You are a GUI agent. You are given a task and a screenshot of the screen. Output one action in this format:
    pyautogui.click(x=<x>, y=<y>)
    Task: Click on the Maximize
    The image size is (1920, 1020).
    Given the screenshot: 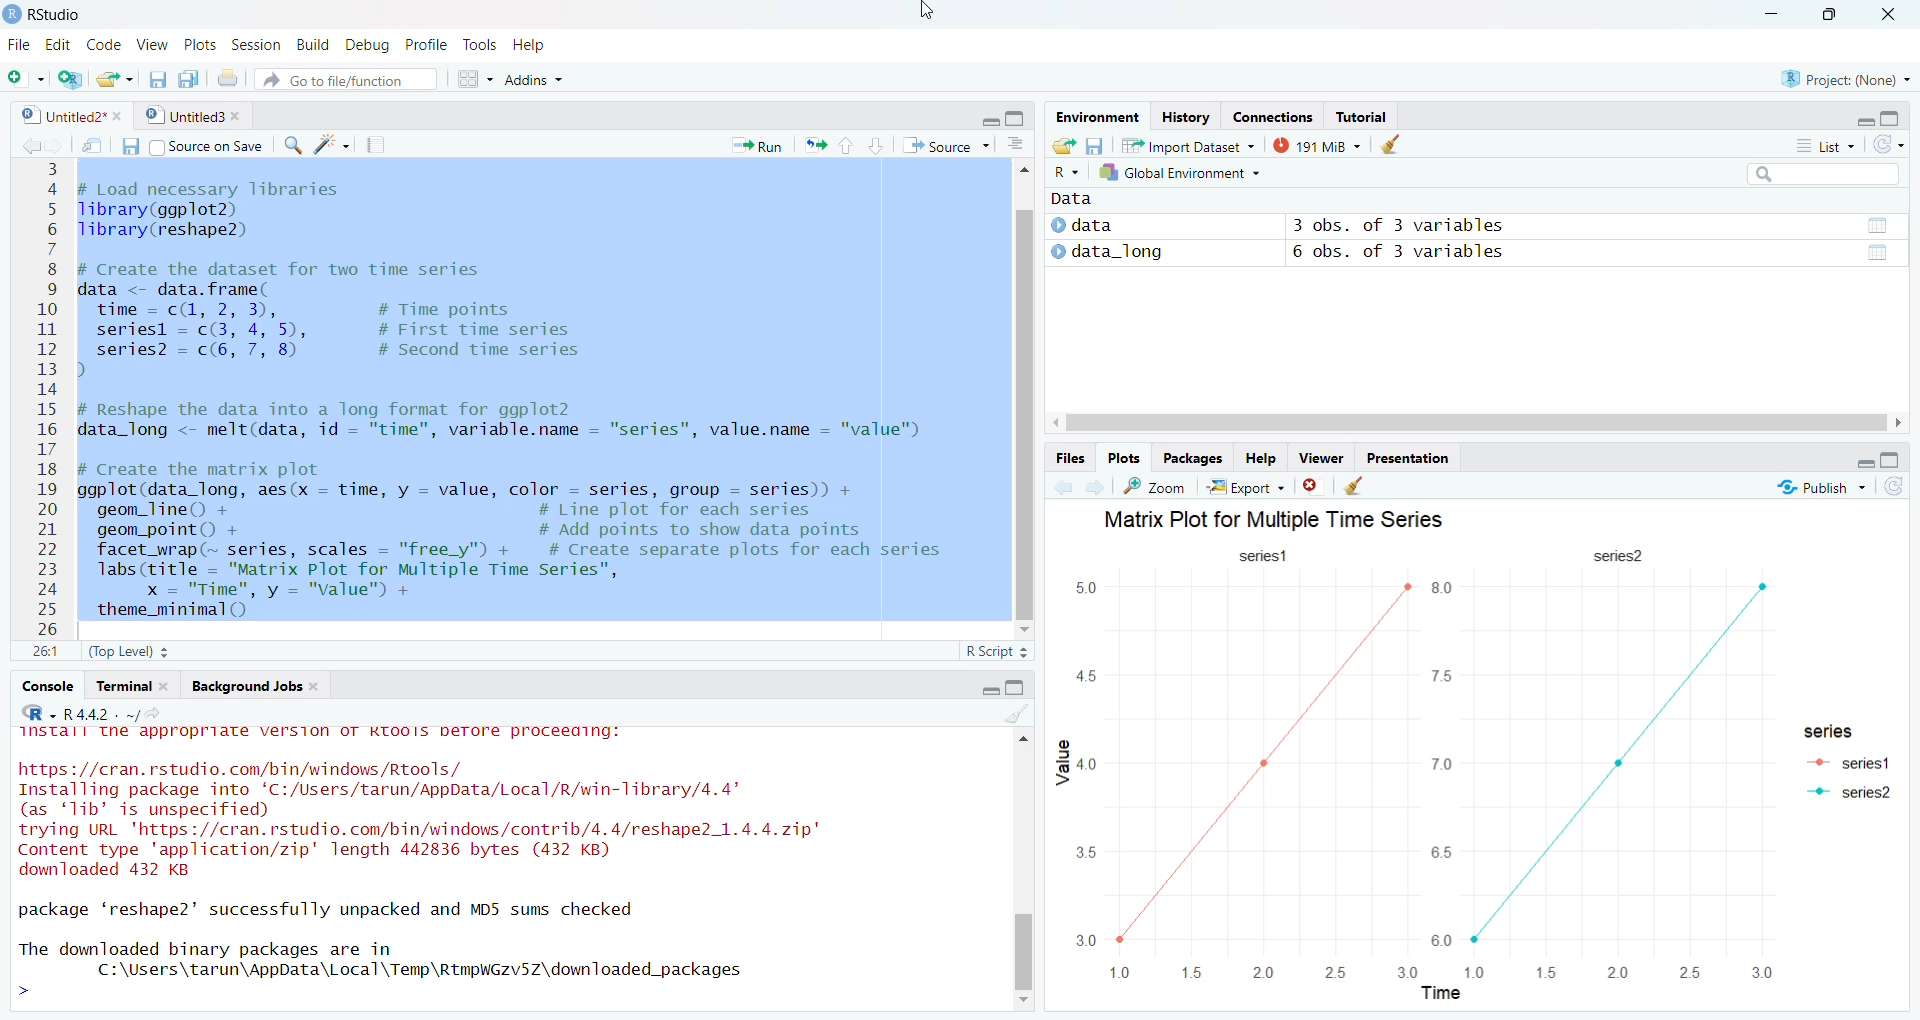 What is the action you would take?
    pyautogui.click(x=1834, y=14)
    